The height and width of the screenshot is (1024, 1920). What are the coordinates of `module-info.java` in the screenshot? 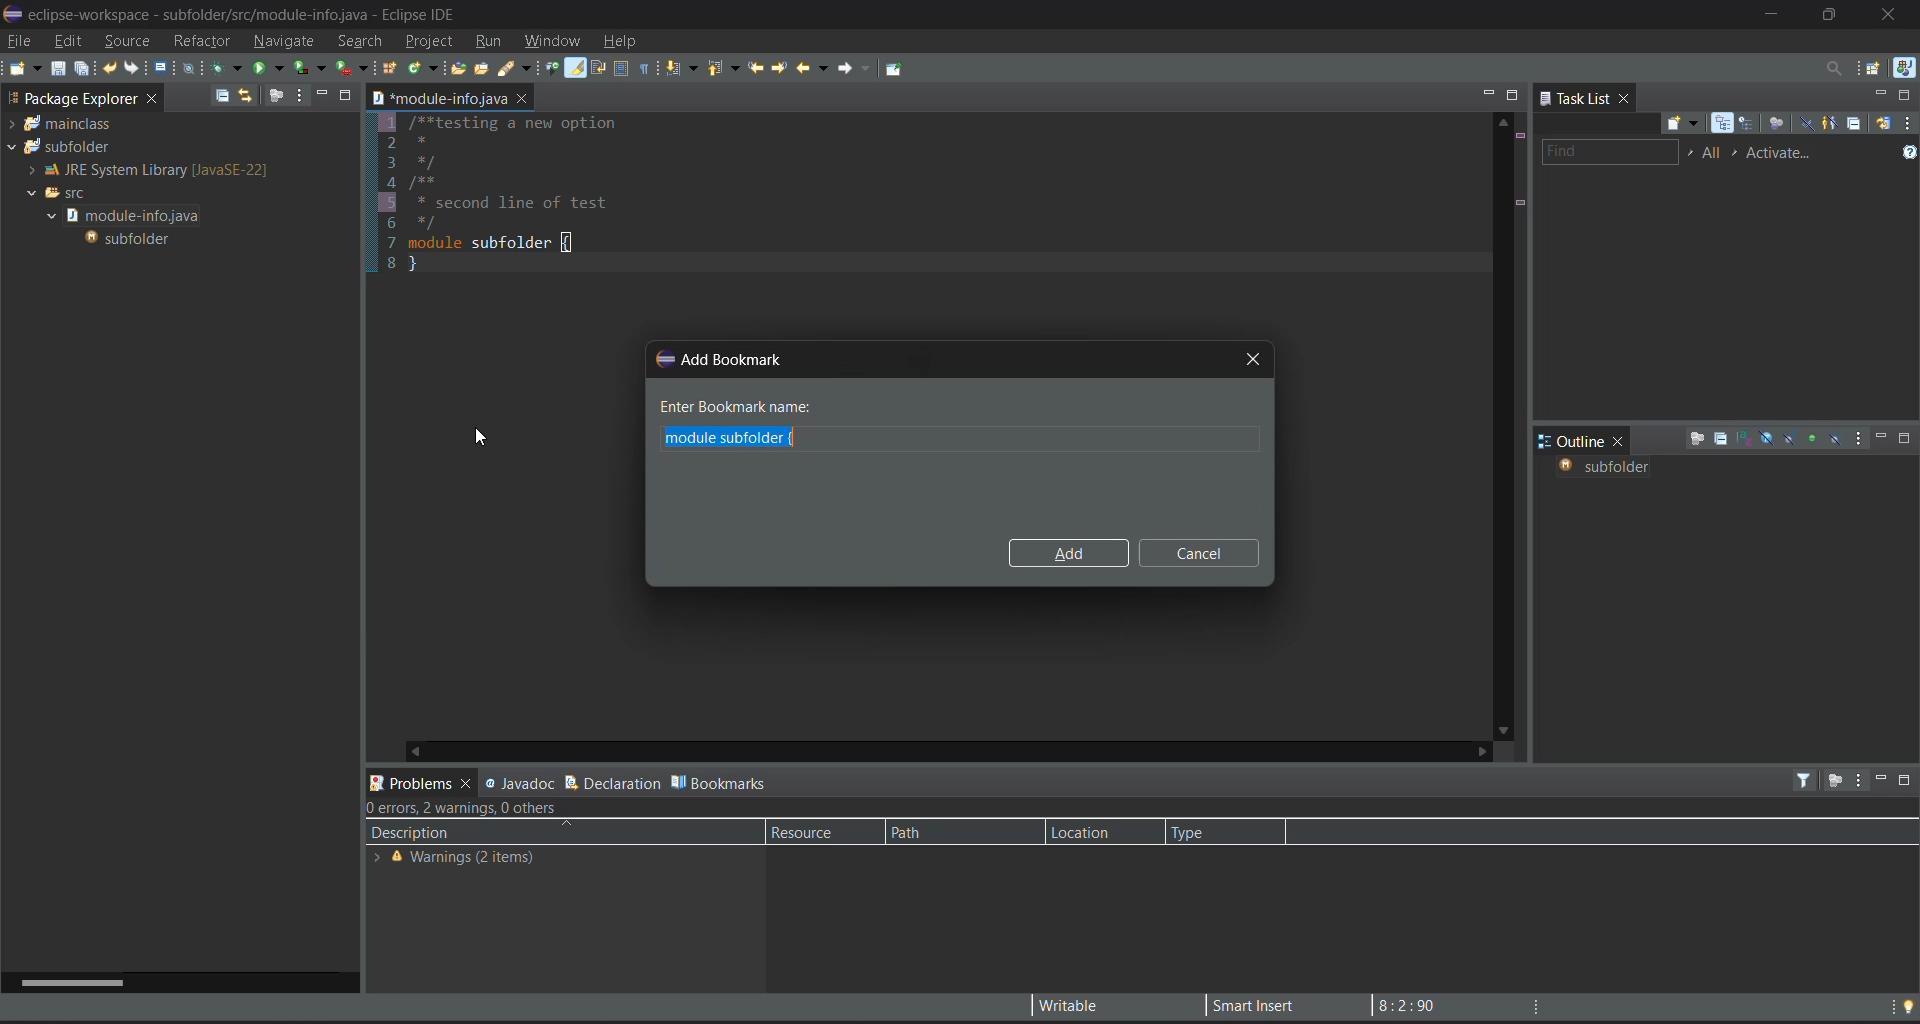 It's located at (439, 98).